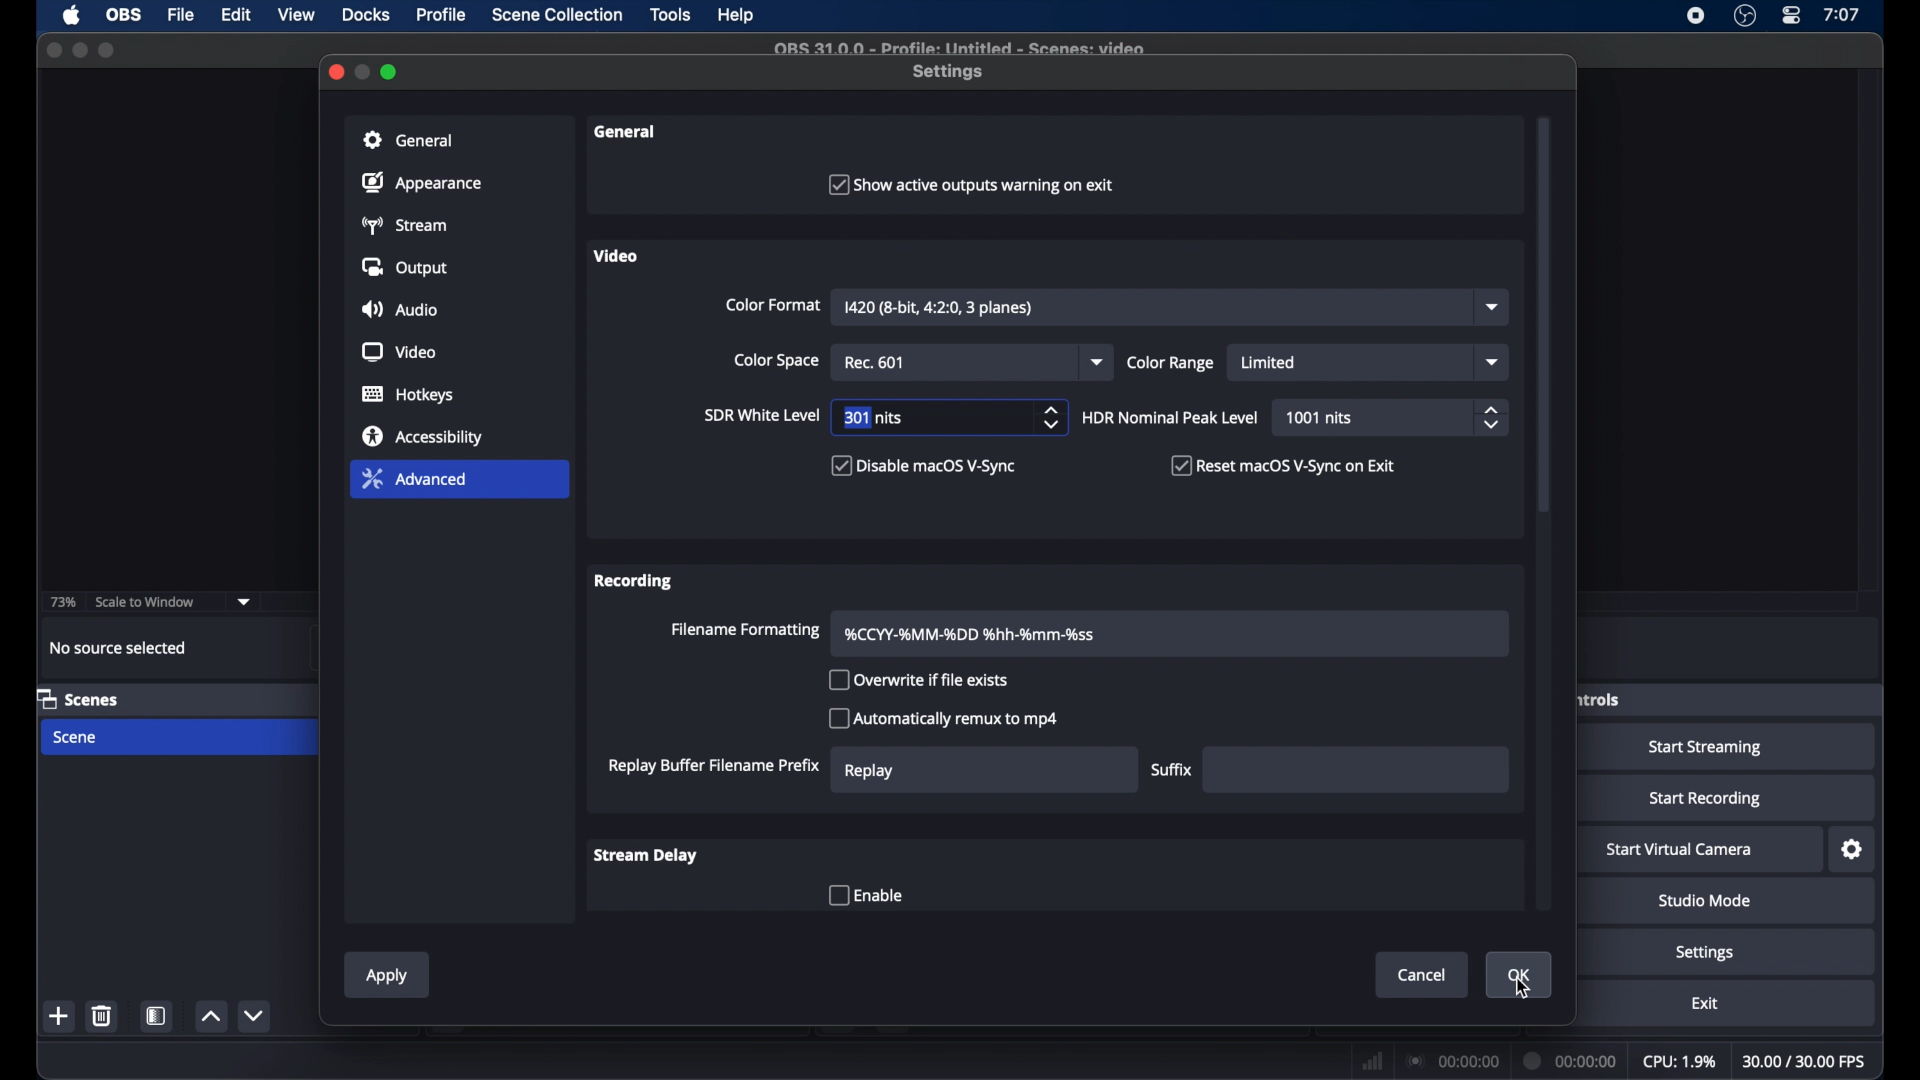 The image size is (1920, 1080). I want to click on 1001 nits, so click(1321, 417).